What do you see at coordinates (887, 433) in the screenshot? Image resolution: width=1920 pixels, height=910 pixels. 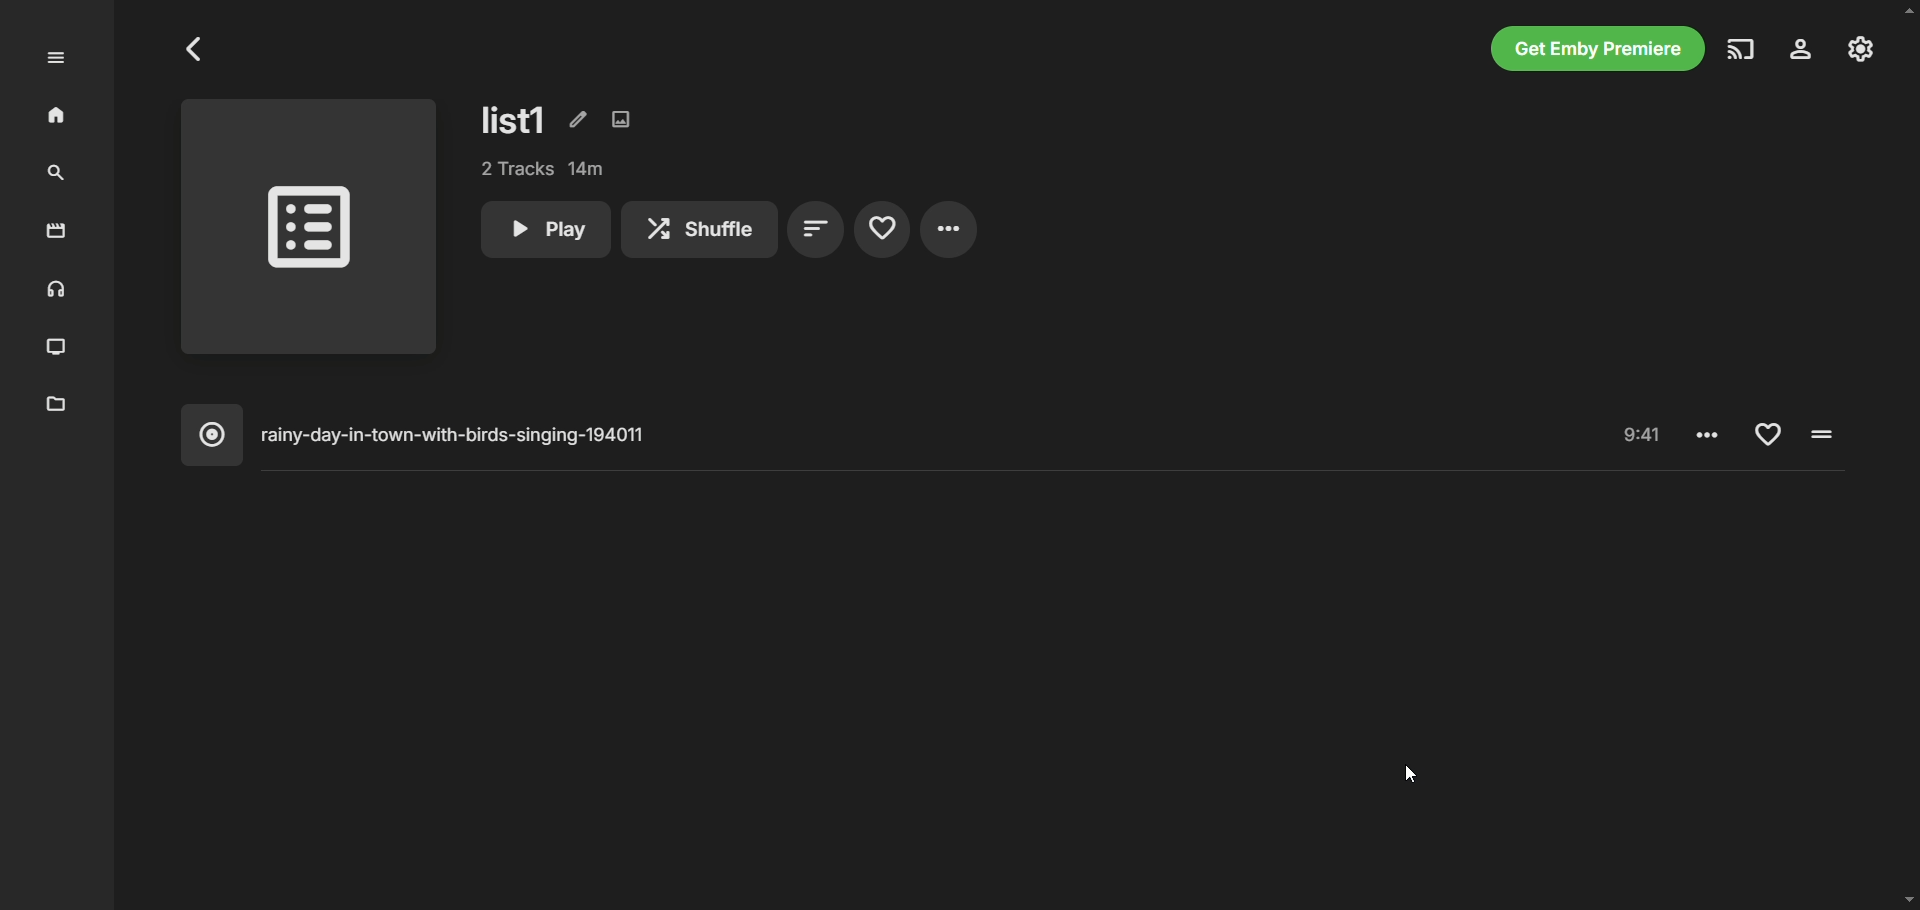 I see `music album` at bounding box center [887, 433].